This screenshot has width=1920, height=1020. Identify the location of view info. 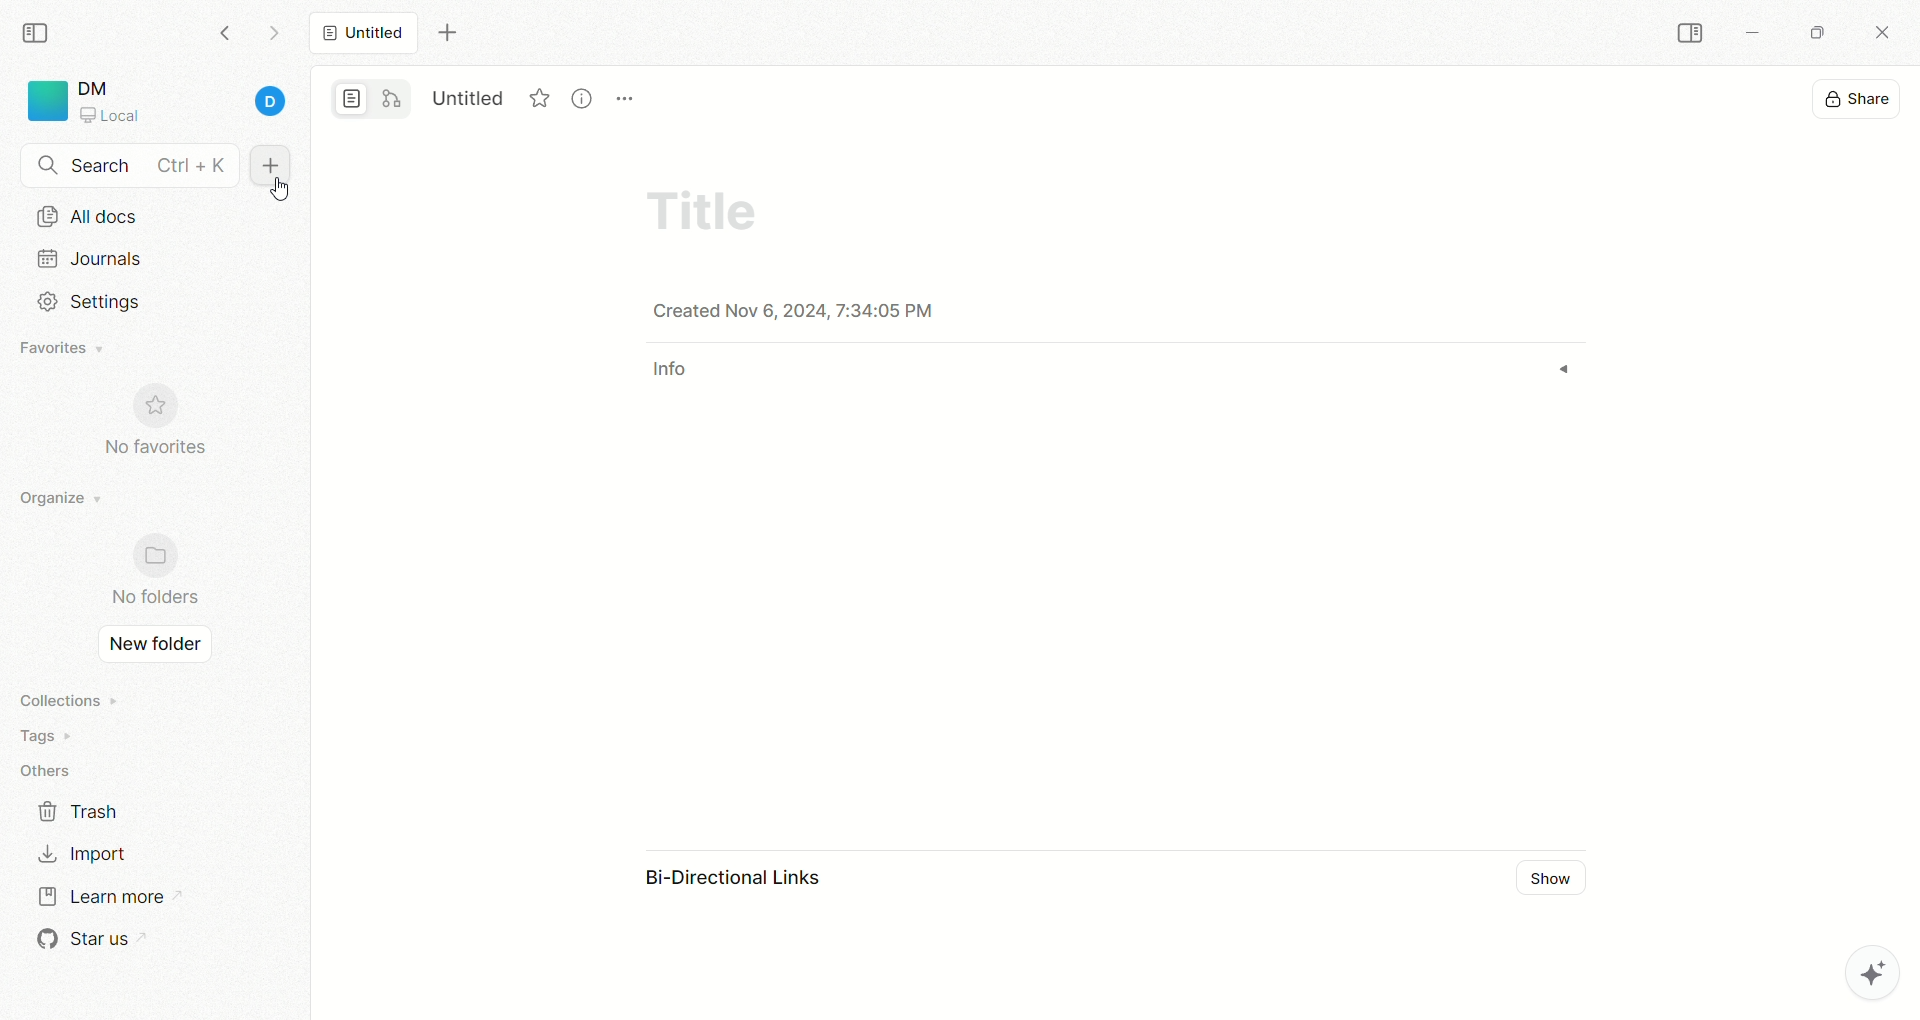
(585, 98).